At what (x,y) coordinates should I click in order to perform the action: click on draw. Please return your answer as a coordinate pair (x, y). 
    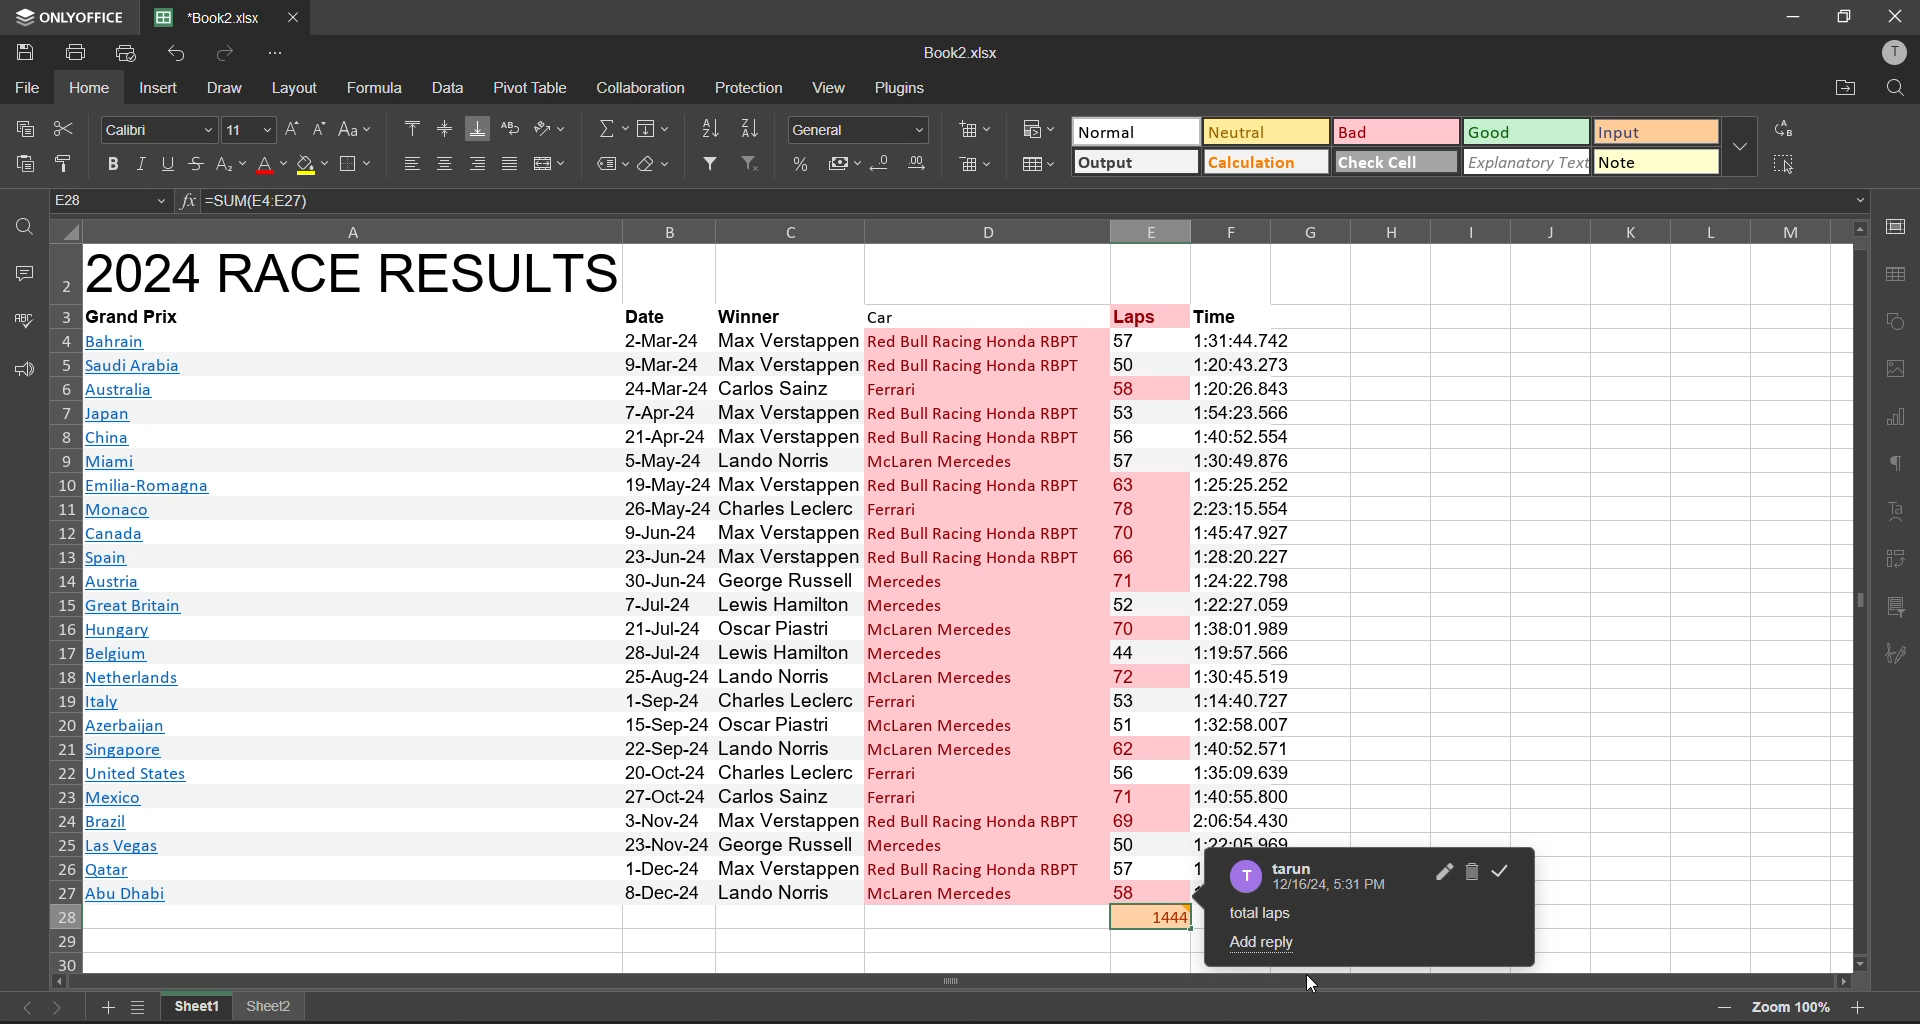
    Looking at the image, I should click on (230, 91).